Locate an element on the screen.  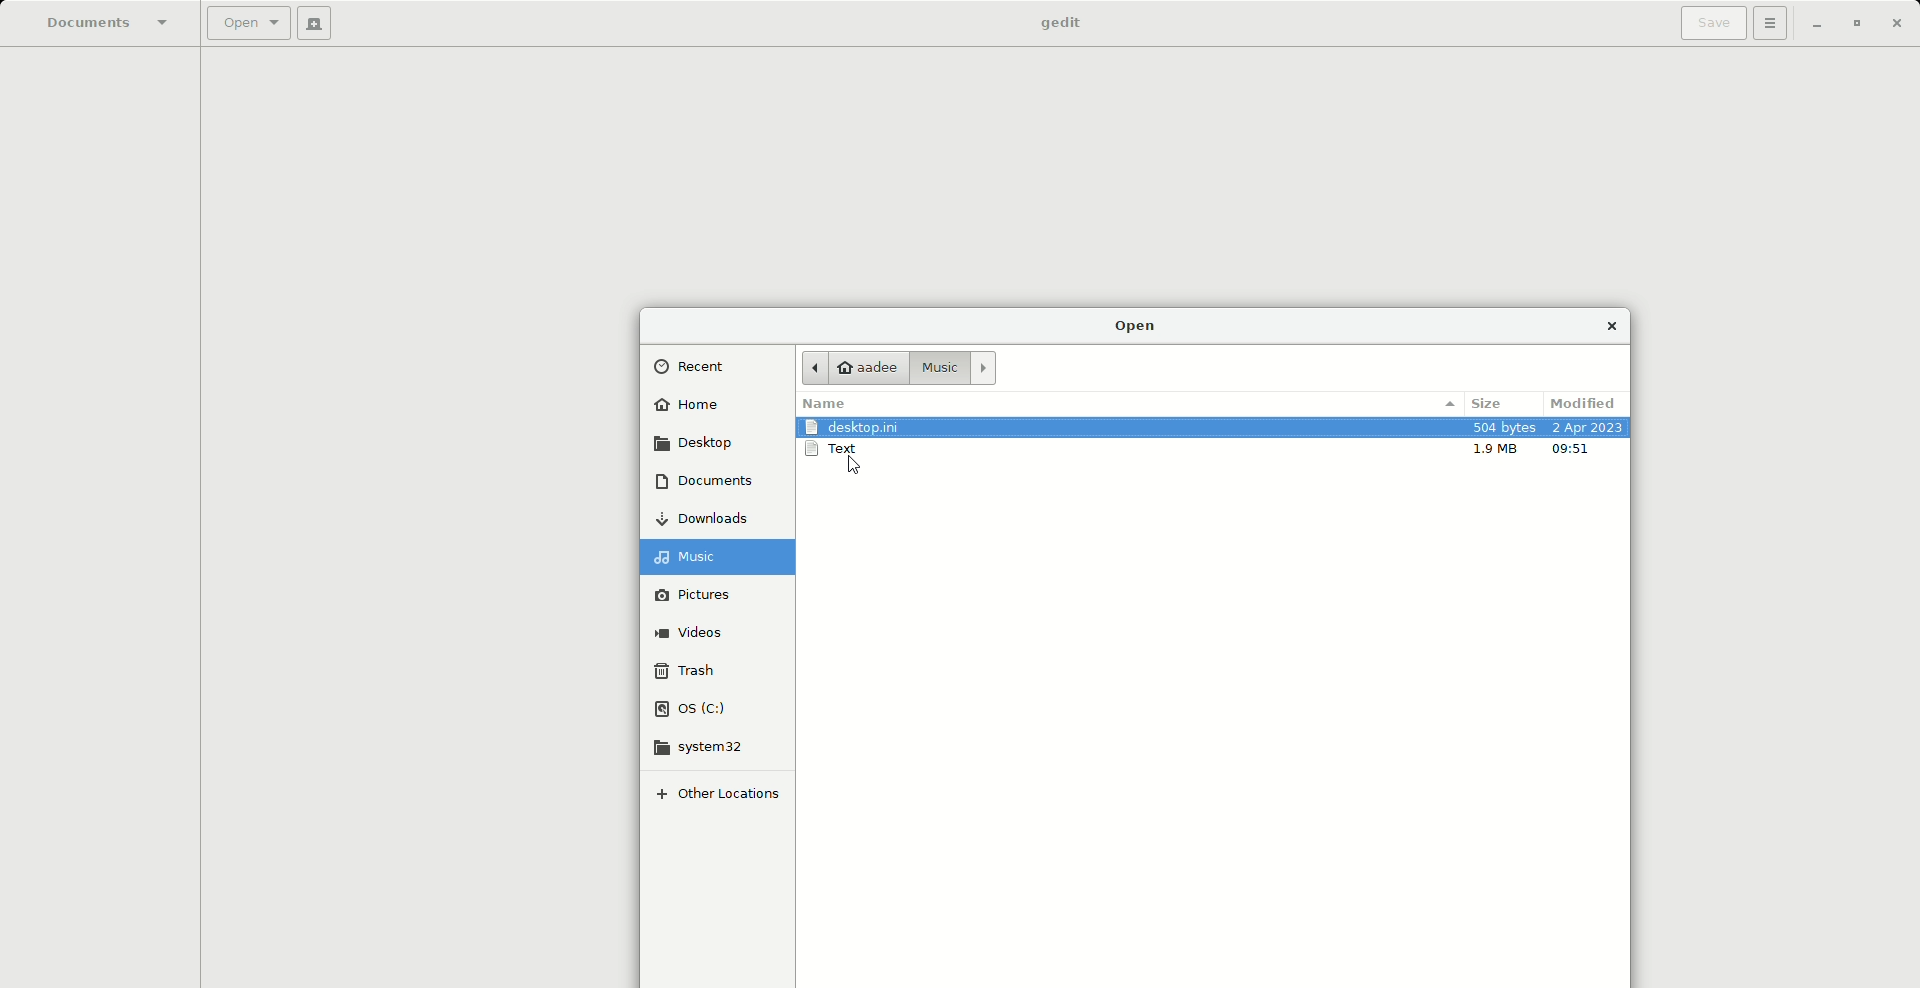
date is located at coordinates (1587, 428).